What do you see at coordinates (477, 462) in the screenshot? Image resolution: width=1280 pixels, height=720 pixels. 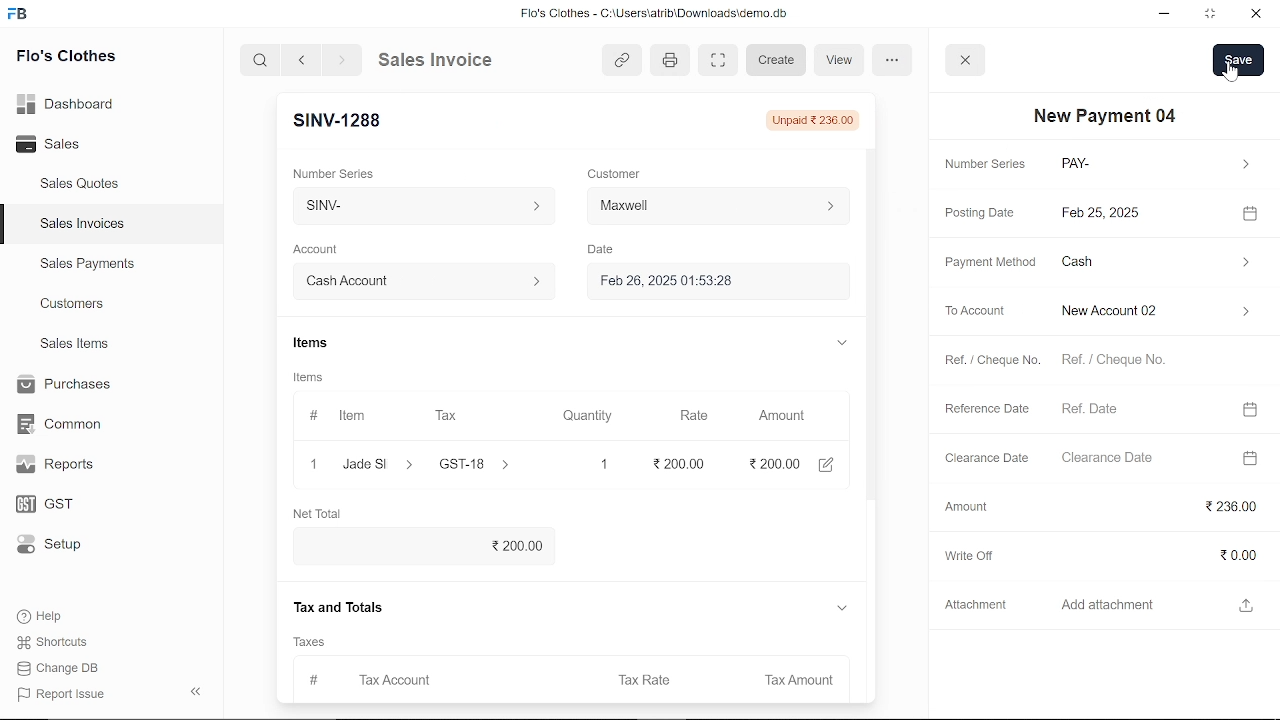 I see `GST-18` at bounding box center [477, 462].